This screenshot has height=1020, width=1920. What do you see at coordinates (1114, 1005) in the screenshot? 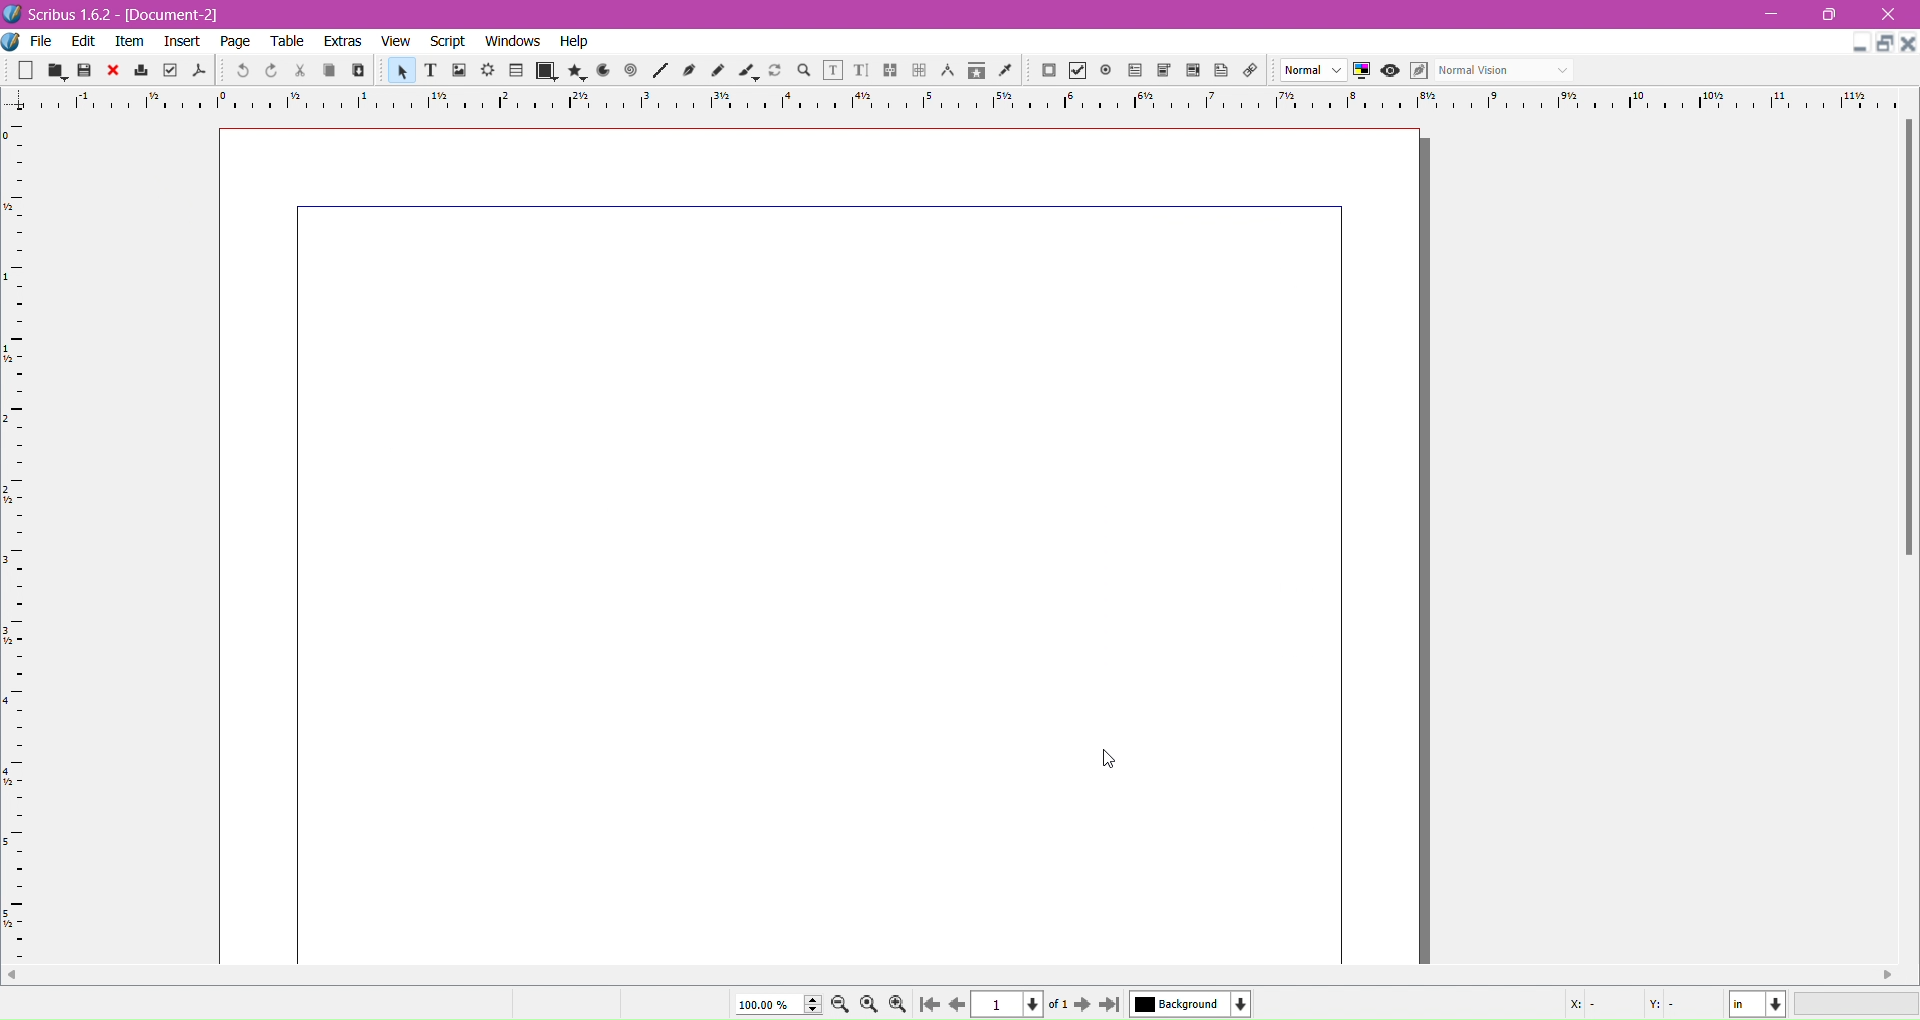
I see `end` at bounding box center [1114, 1005].